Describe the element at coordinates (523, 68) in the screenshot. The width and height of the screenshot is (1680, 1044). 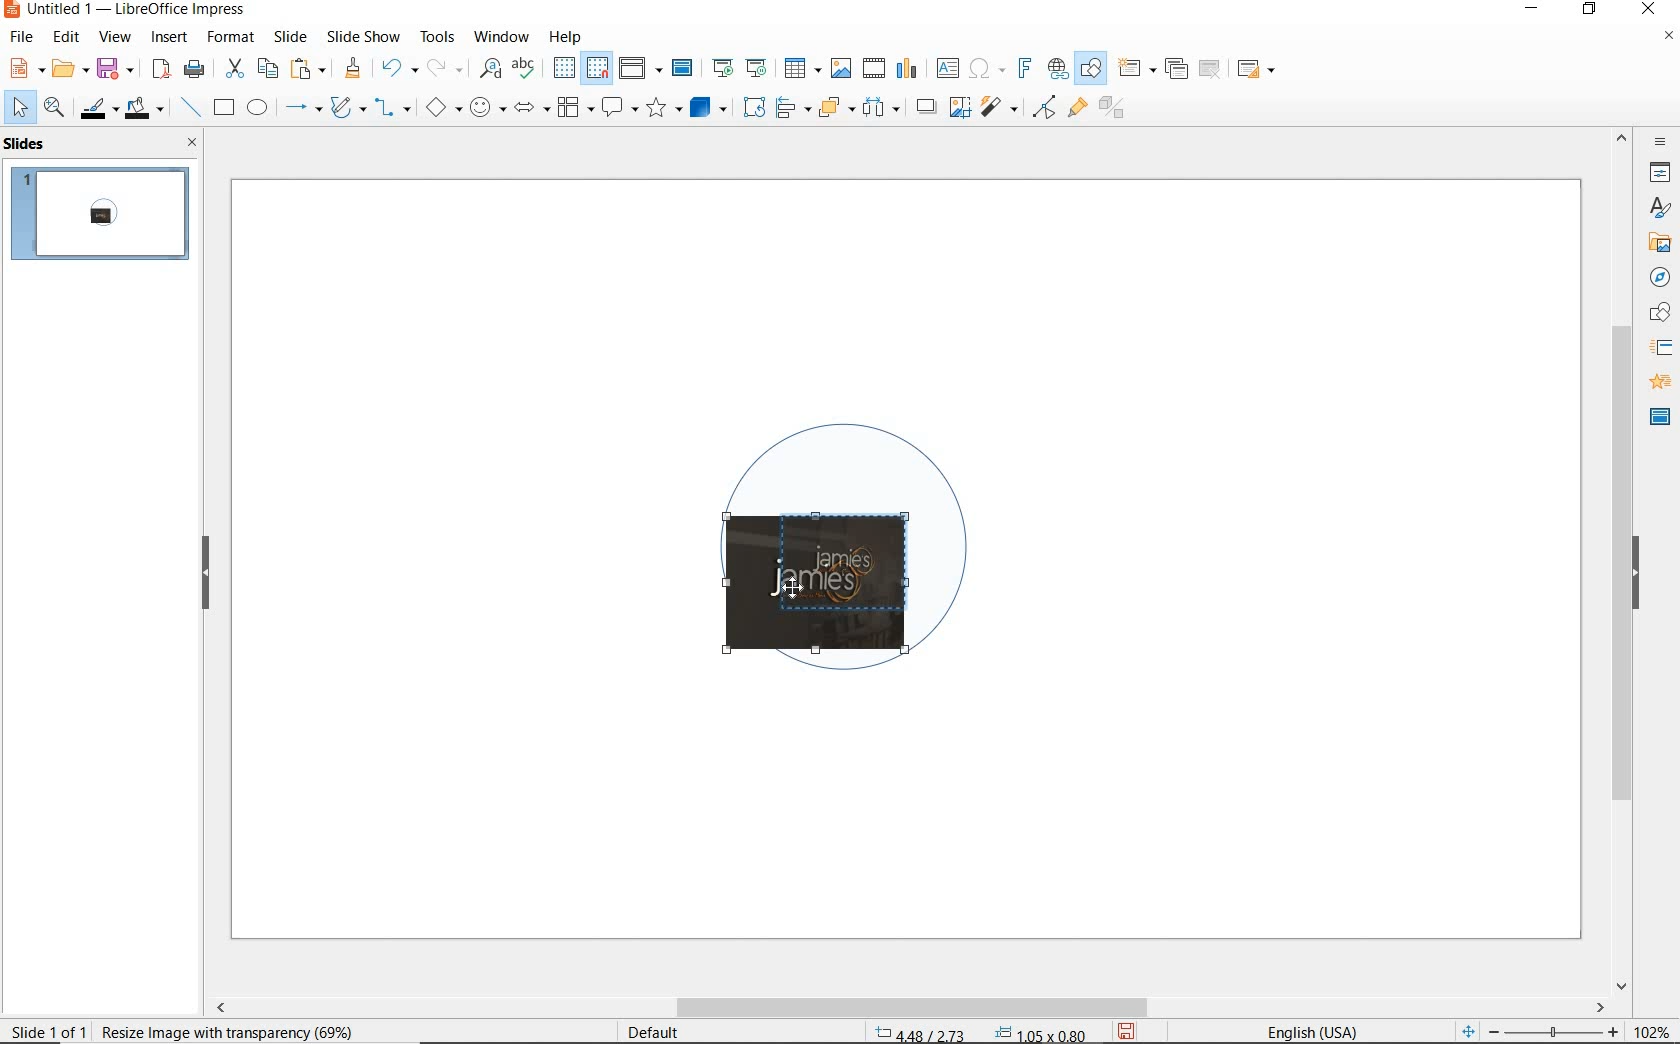
I see `spelling` at that location.